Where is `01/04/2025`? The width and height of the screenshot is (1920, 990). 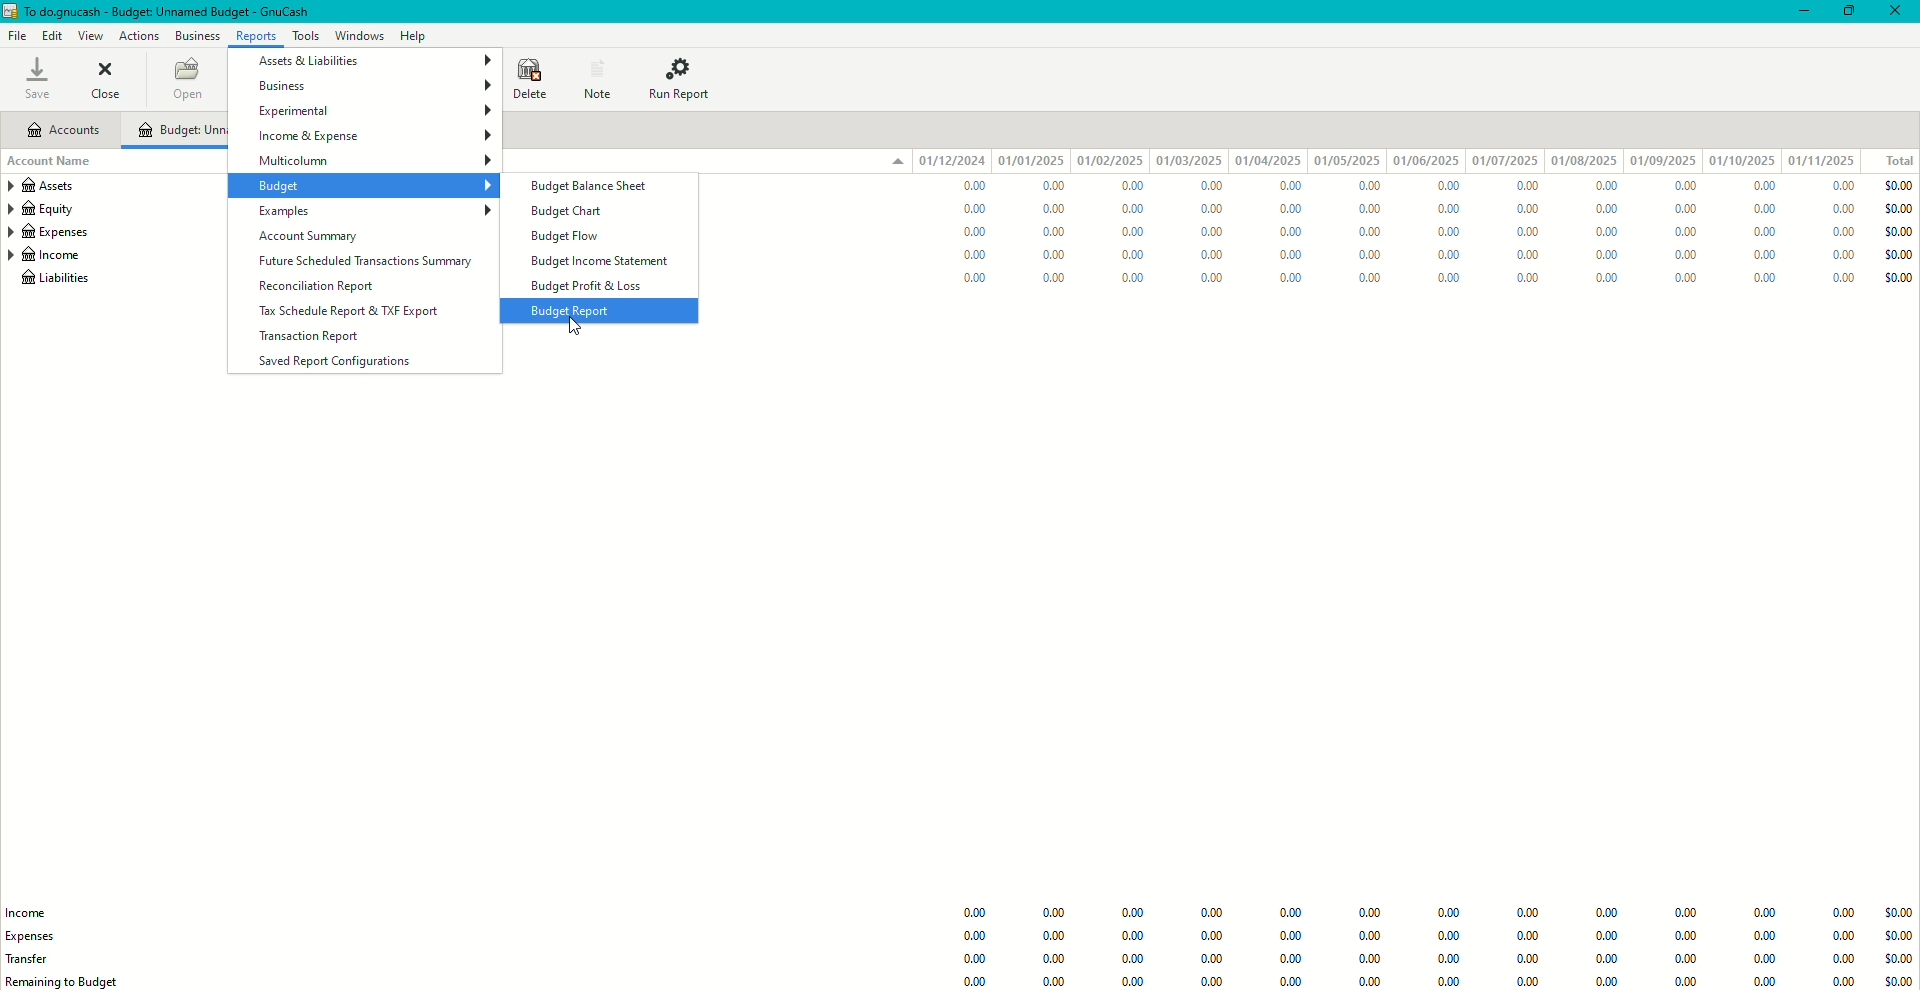
01/04/2025 is located at coordinates (1267, 160).